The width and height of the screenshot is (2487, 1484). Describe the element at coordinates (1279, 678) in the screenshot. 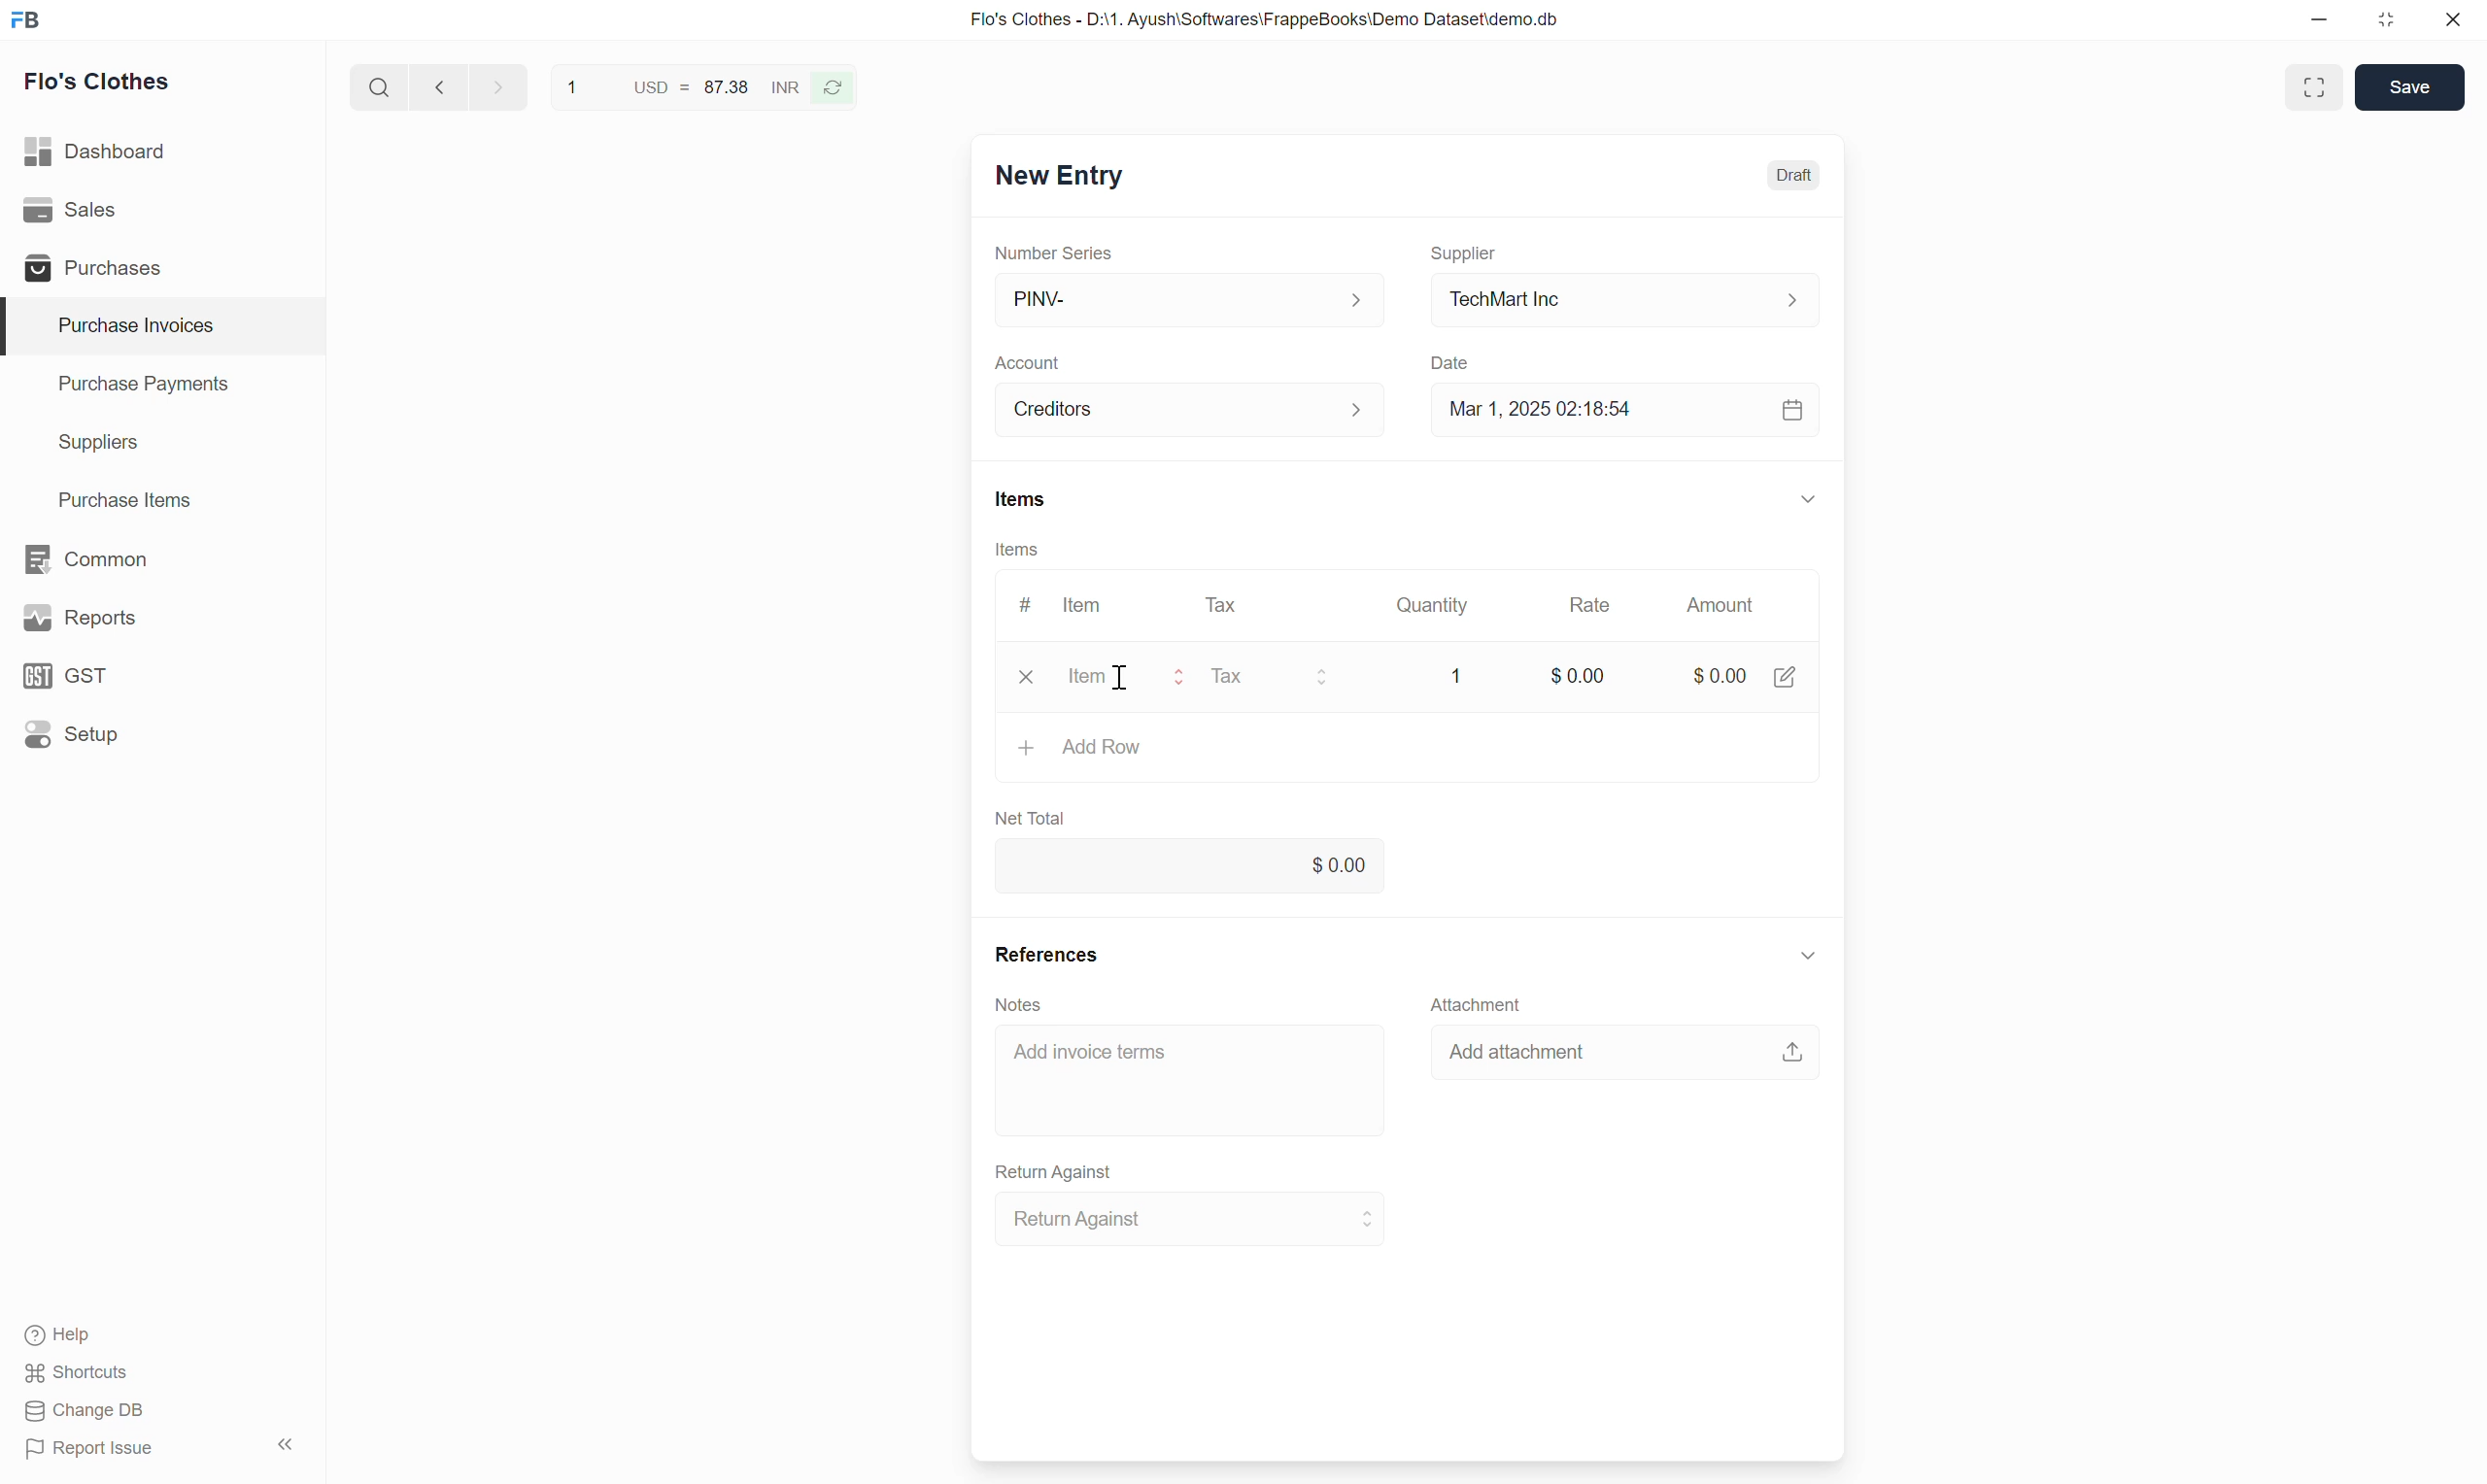

I see `Tax` at that location.